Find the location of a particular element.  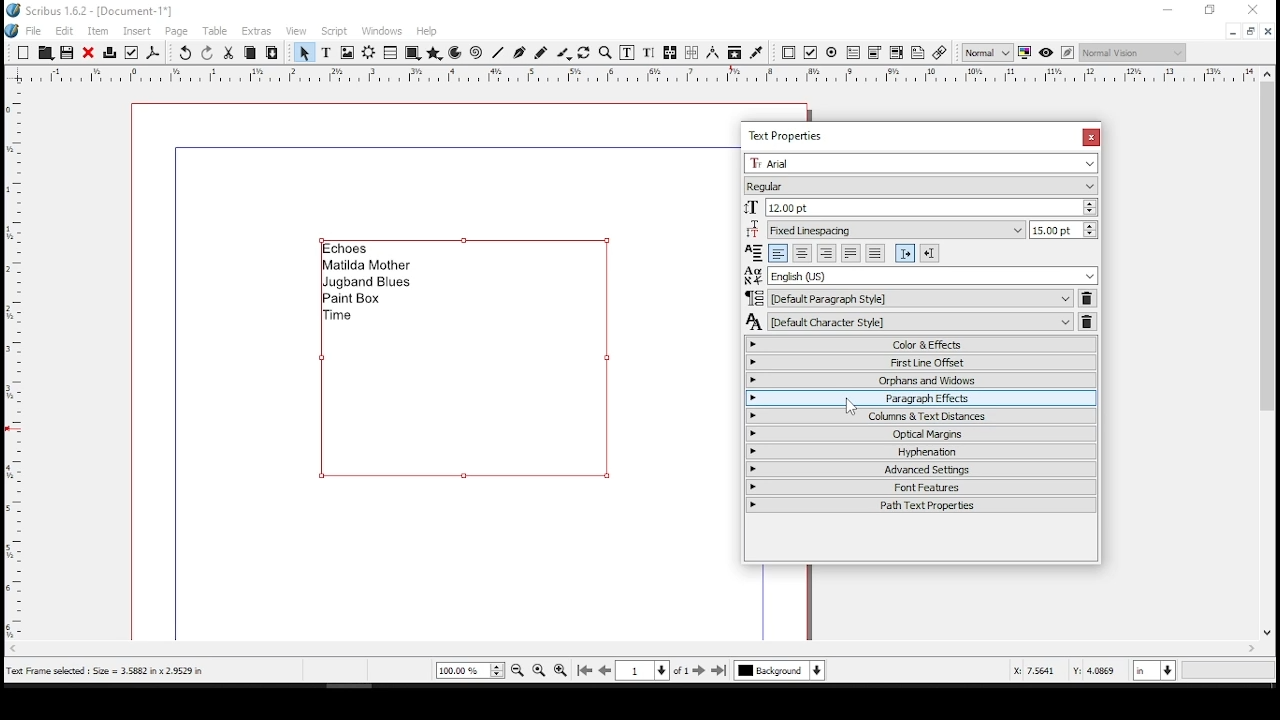

line is located at coordinates (499, 52).